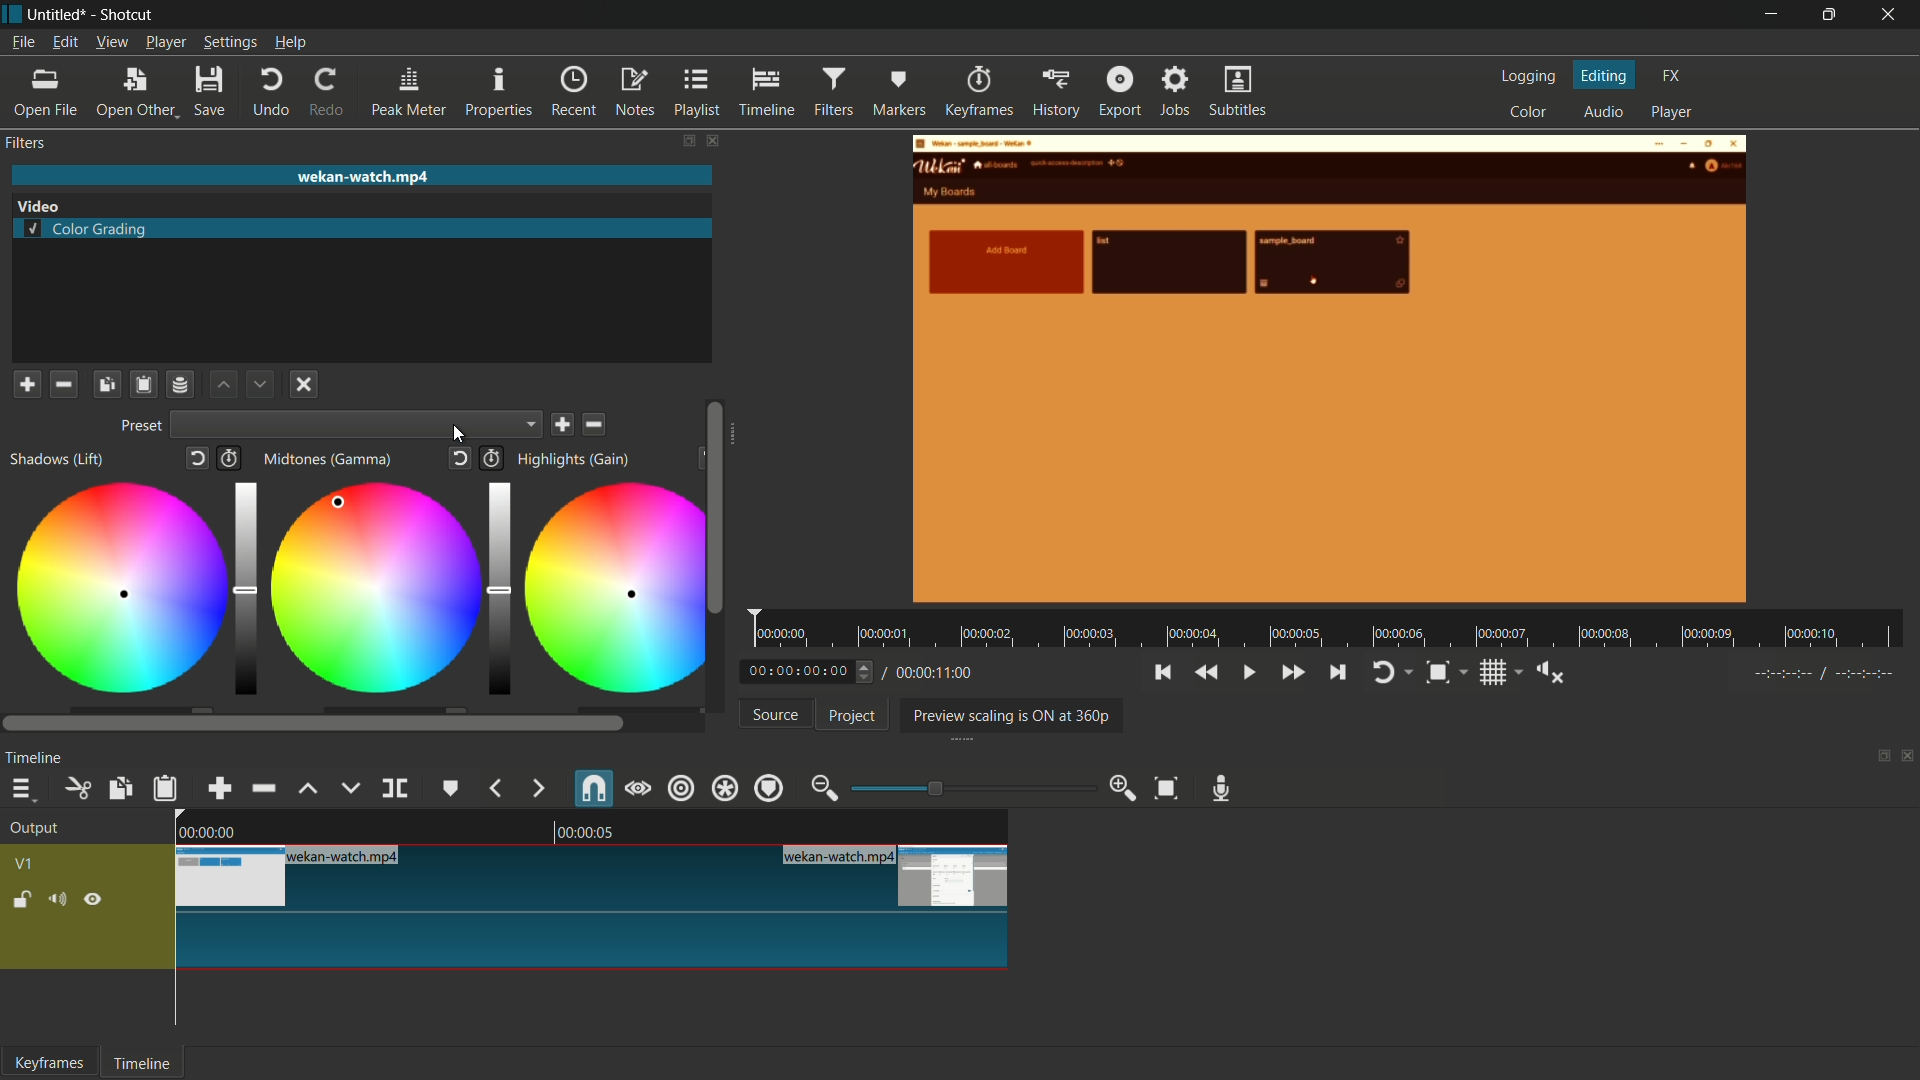 The width and height of the screenshot is (1920, 1080). What do you see at coordinates (835, 92) in the screenshot?
I see `filters` at bounding box center [835, 92].